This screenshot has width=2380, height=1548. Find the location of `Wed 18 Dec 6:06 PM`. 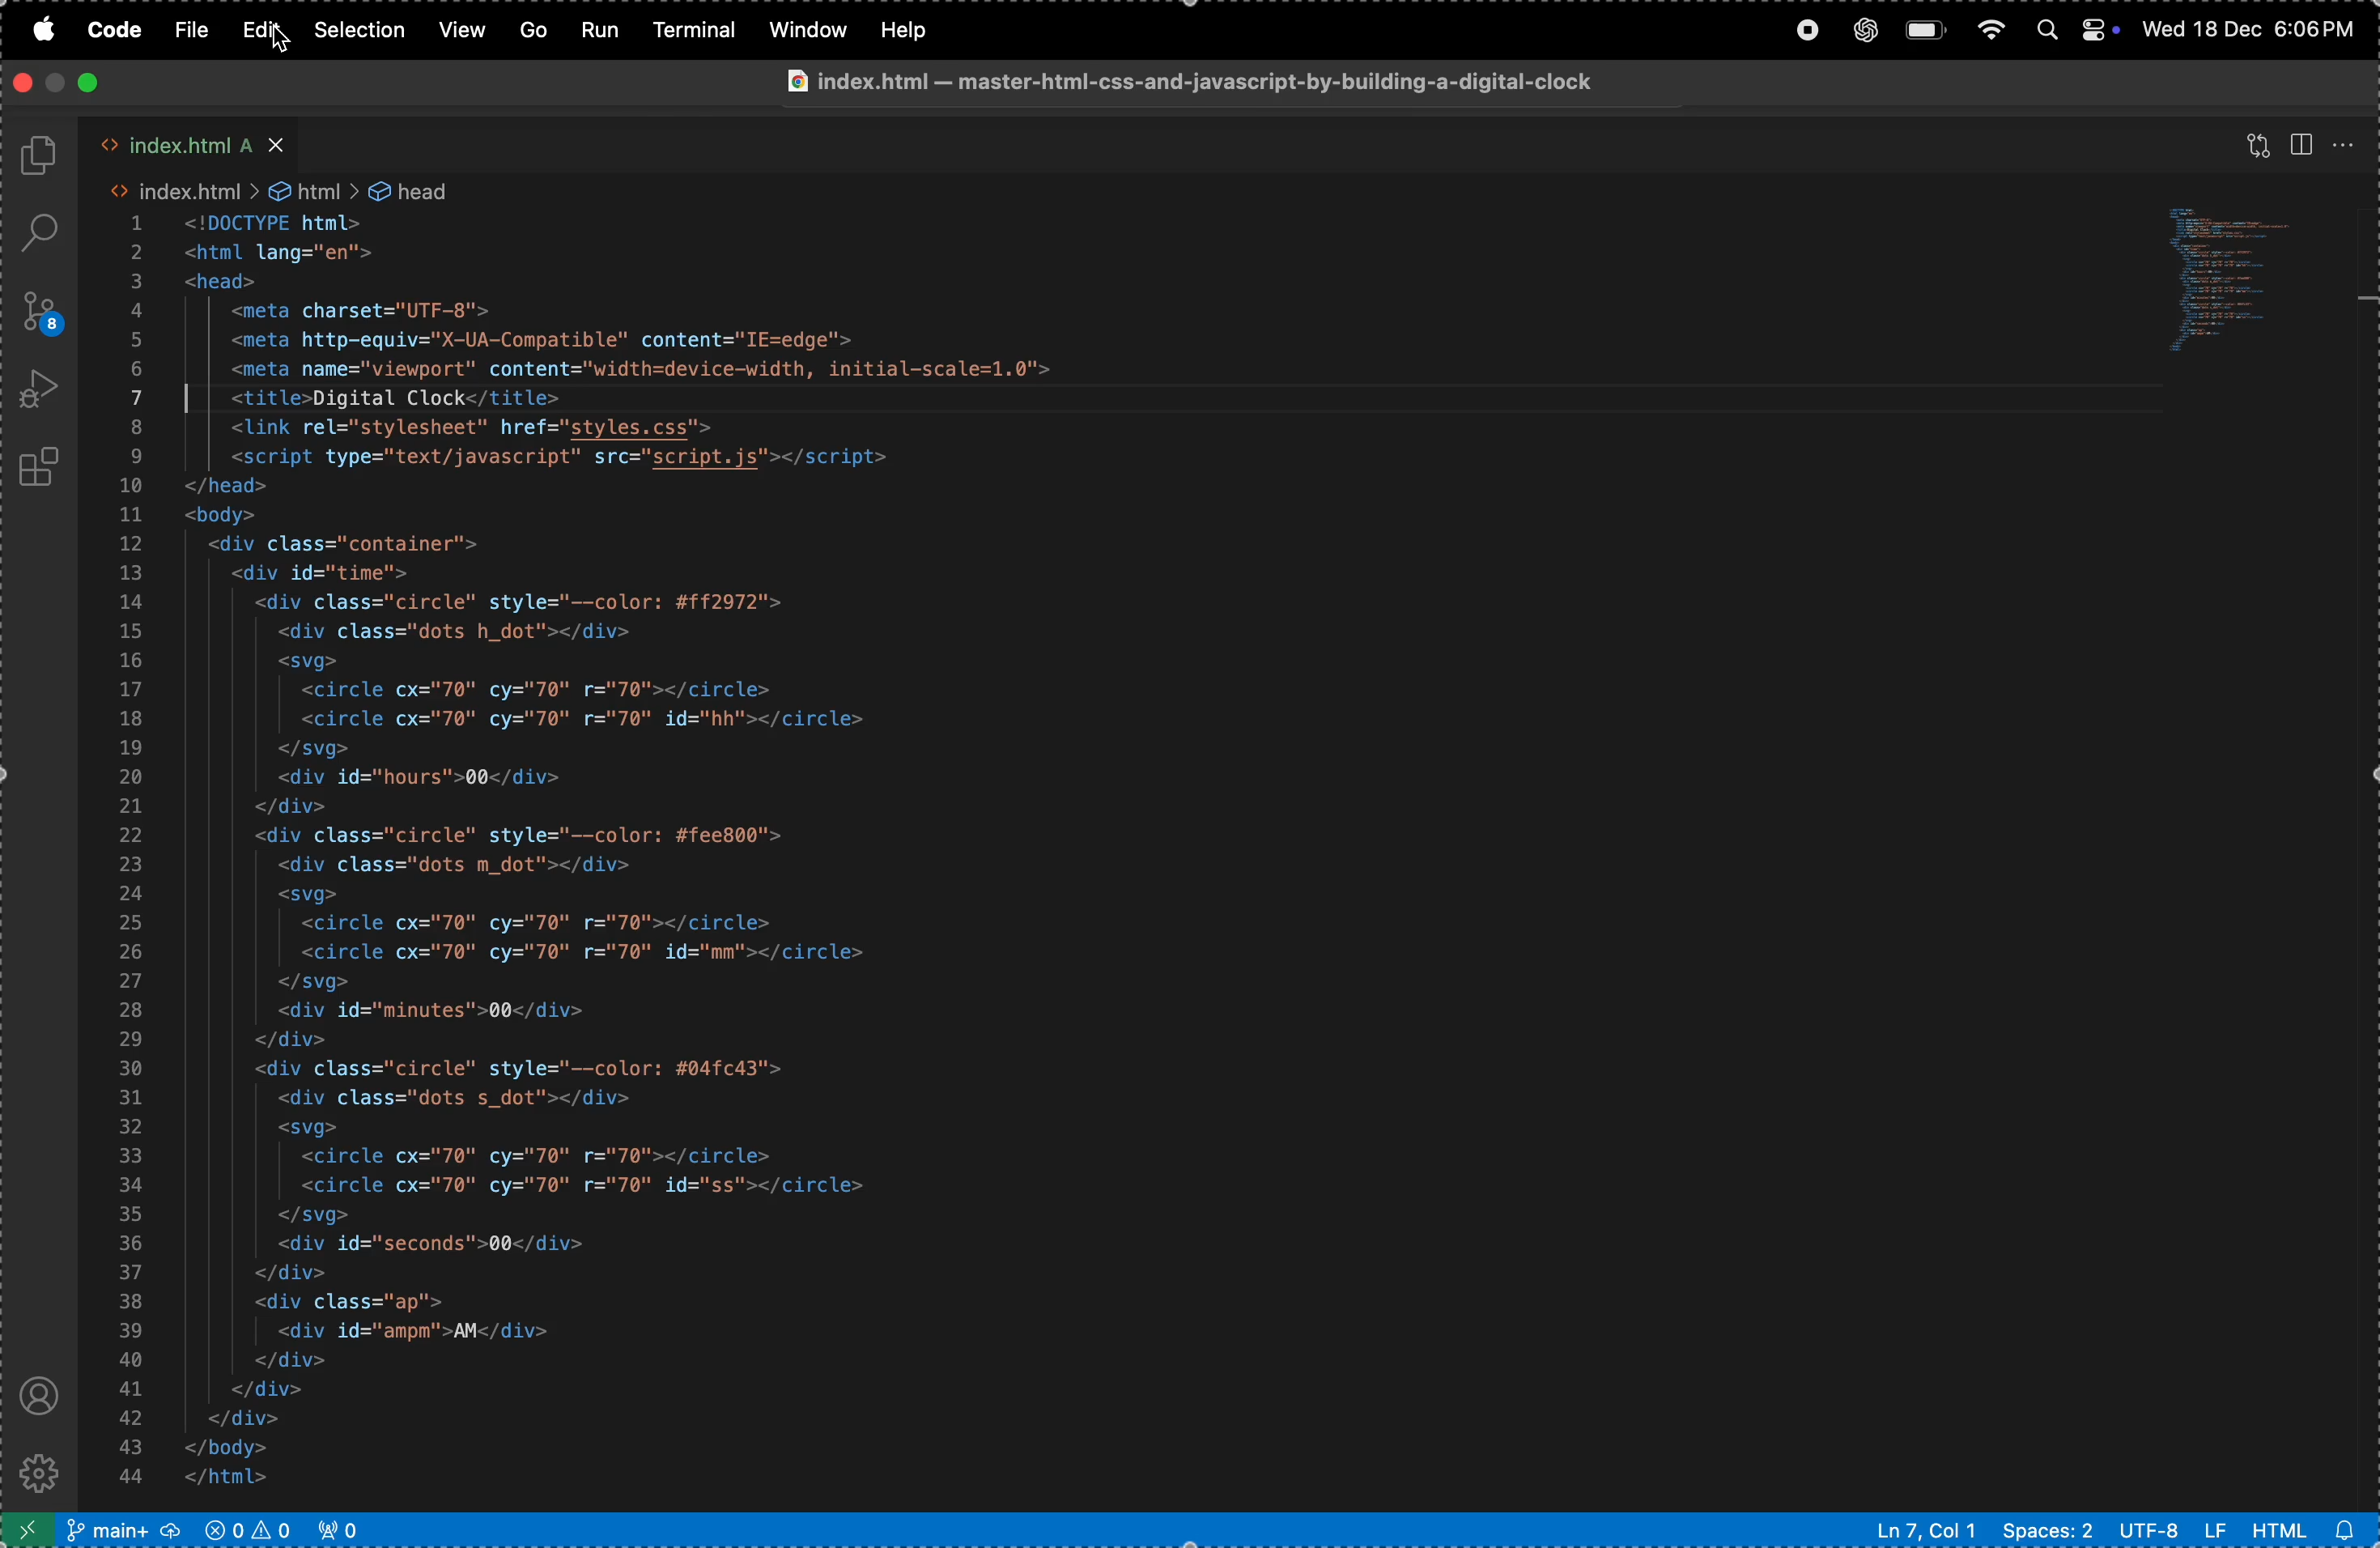

Wed 18 Dec 6:06 PM is located at coordinates (2249, 28).